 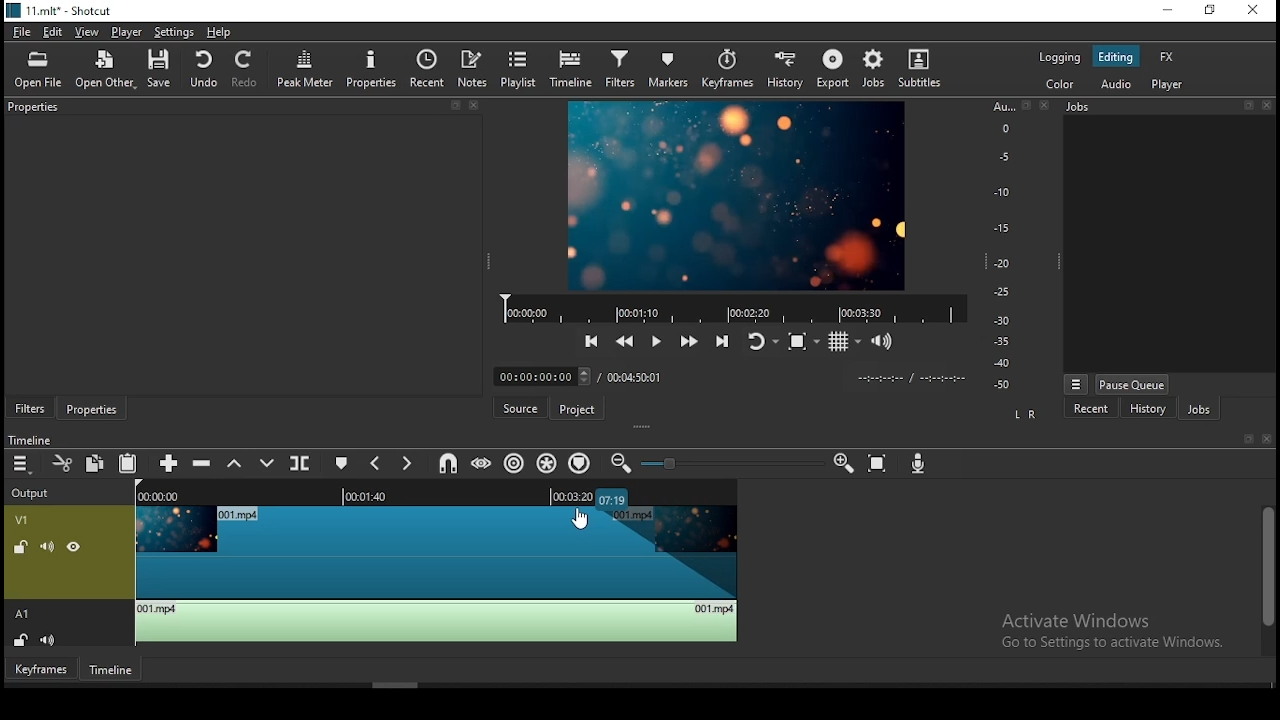 What do you see at coordinates (58, 462) in the screenshot?
I see `cut` at bounding box center [58, 462].